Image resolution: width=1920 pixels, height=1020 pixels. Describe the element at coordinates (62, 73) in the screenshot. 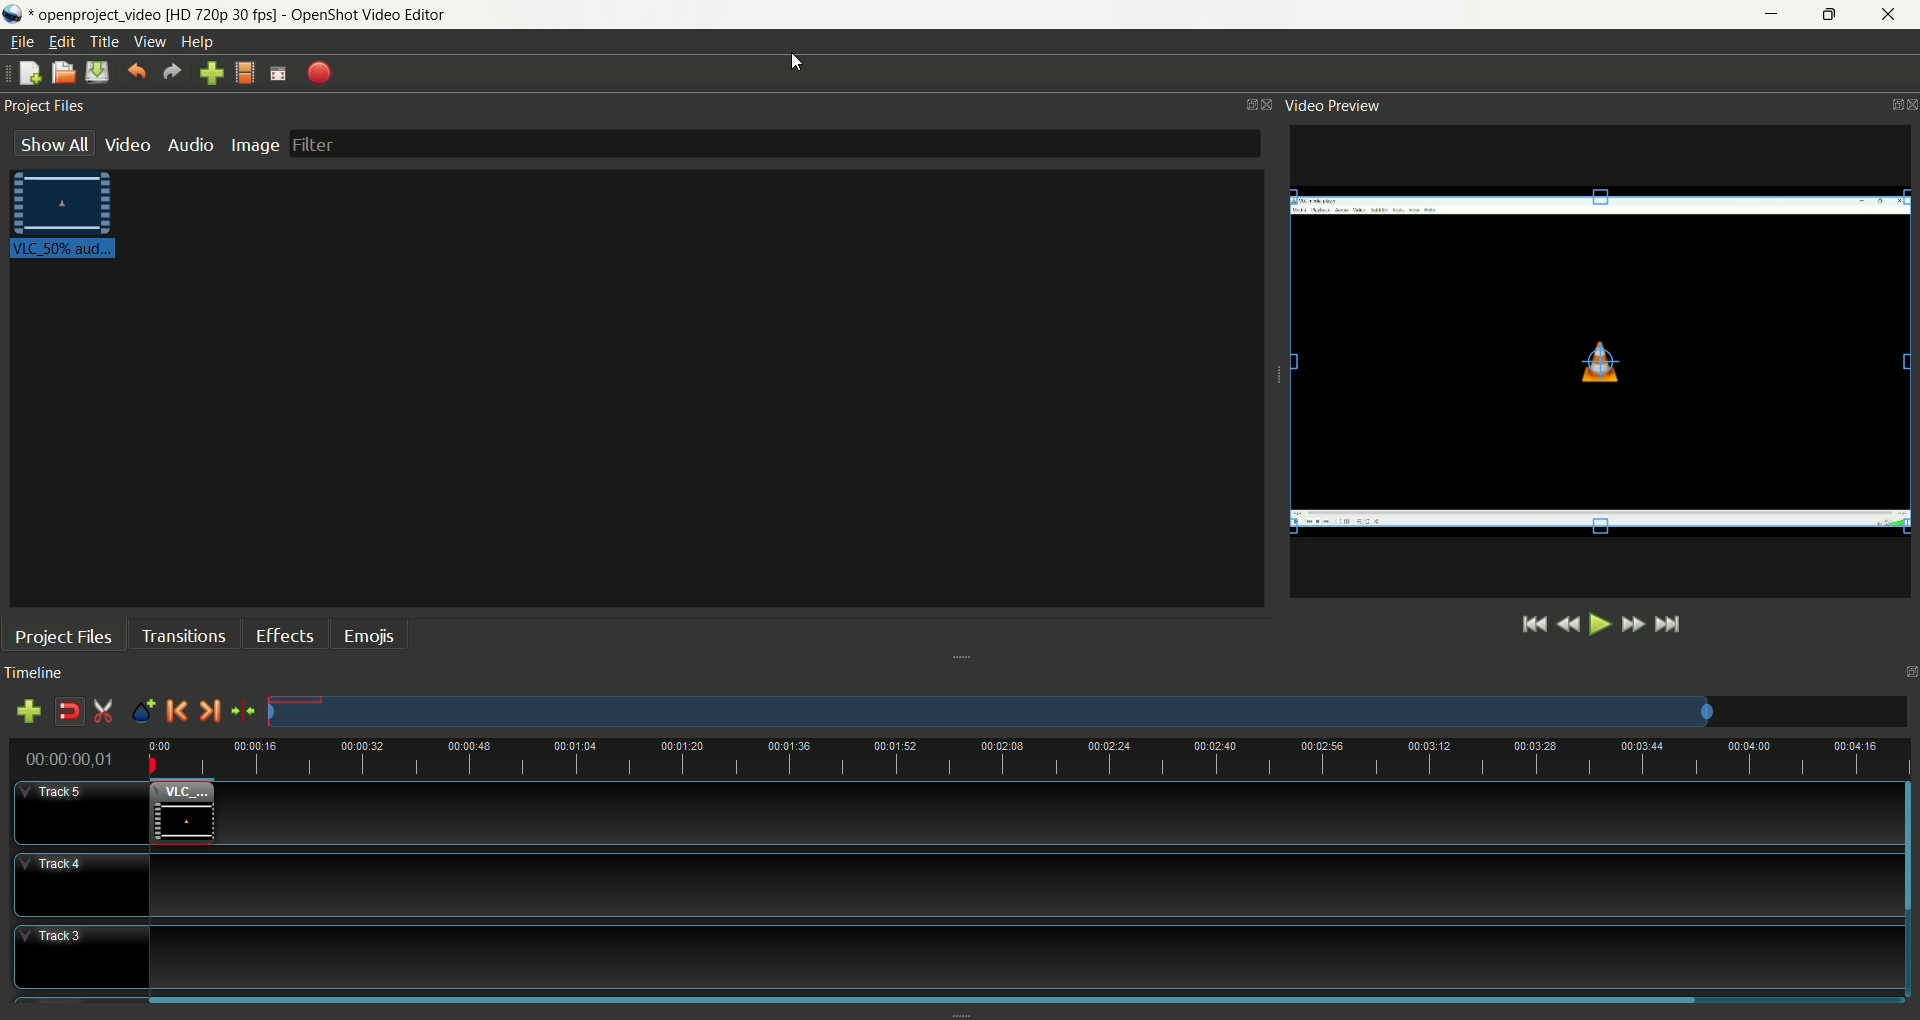

I see `open project` at that location.